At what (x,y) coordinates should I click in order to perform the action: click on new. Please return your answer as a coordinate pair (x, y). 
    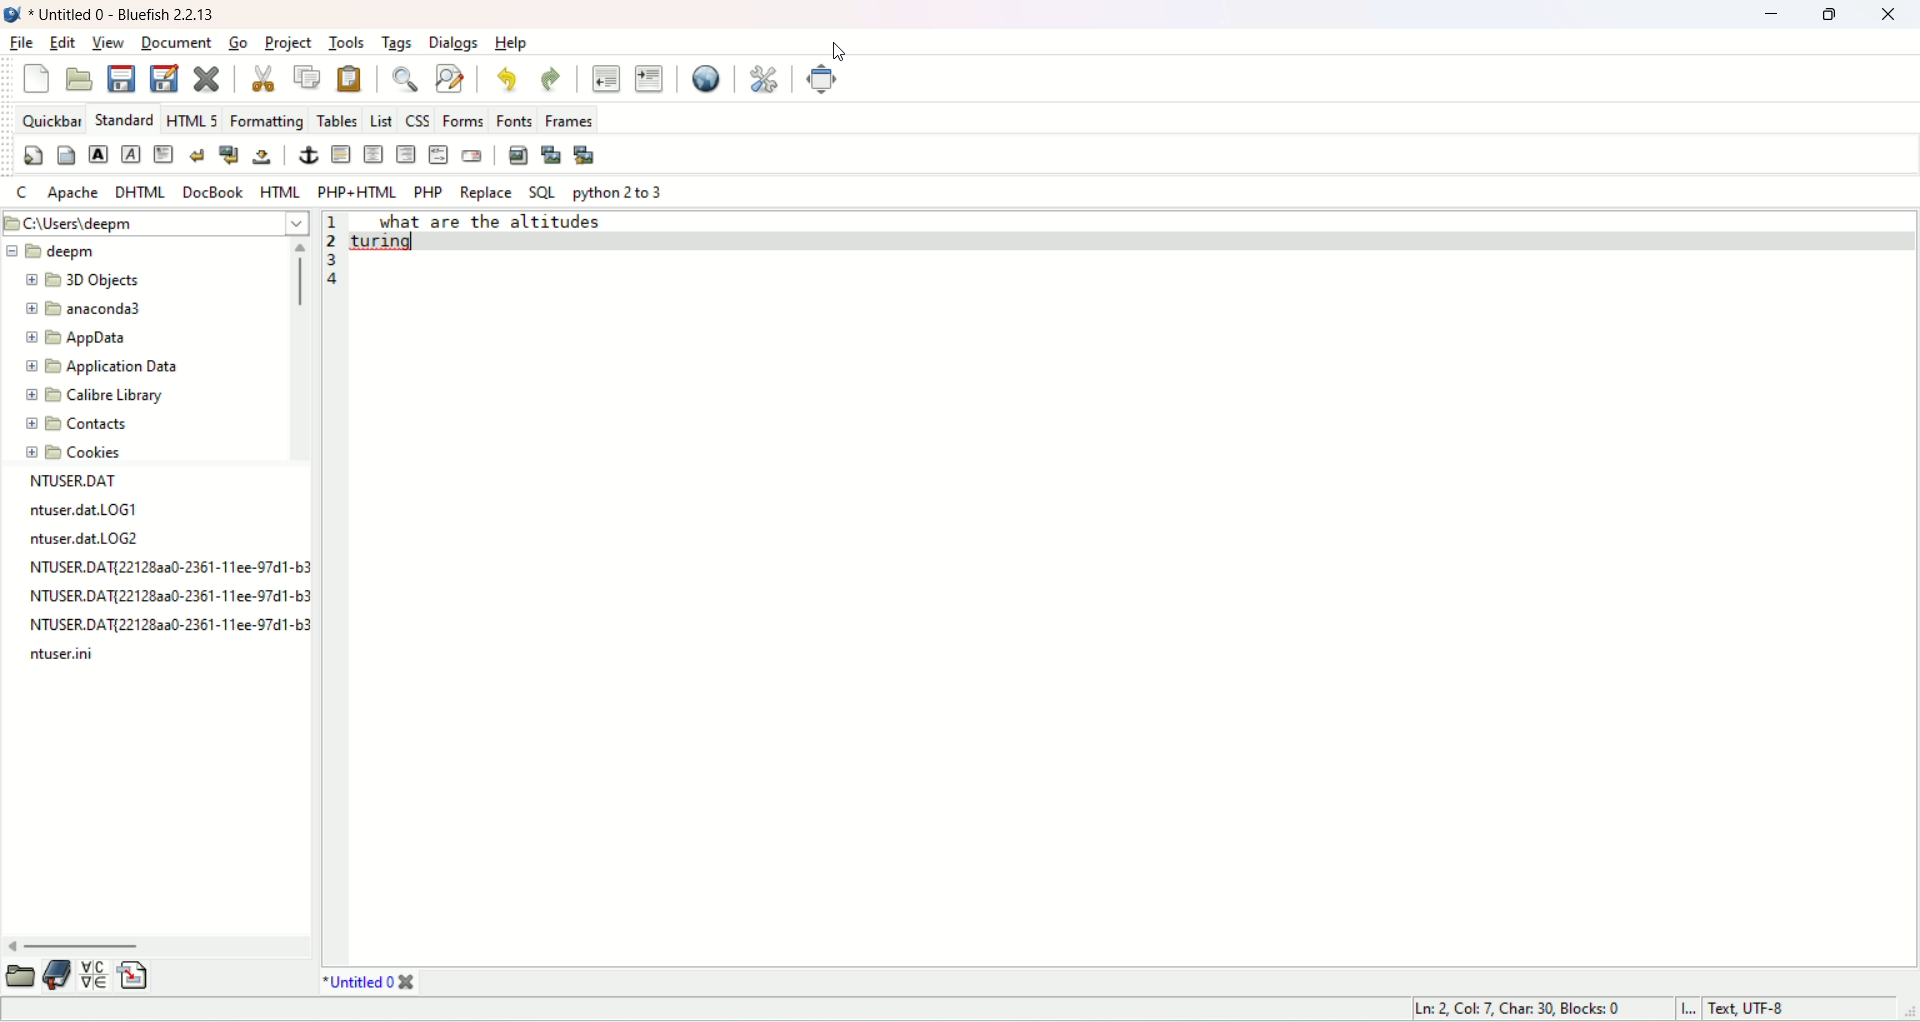
    Looking at the image, I should click on (32, 80).